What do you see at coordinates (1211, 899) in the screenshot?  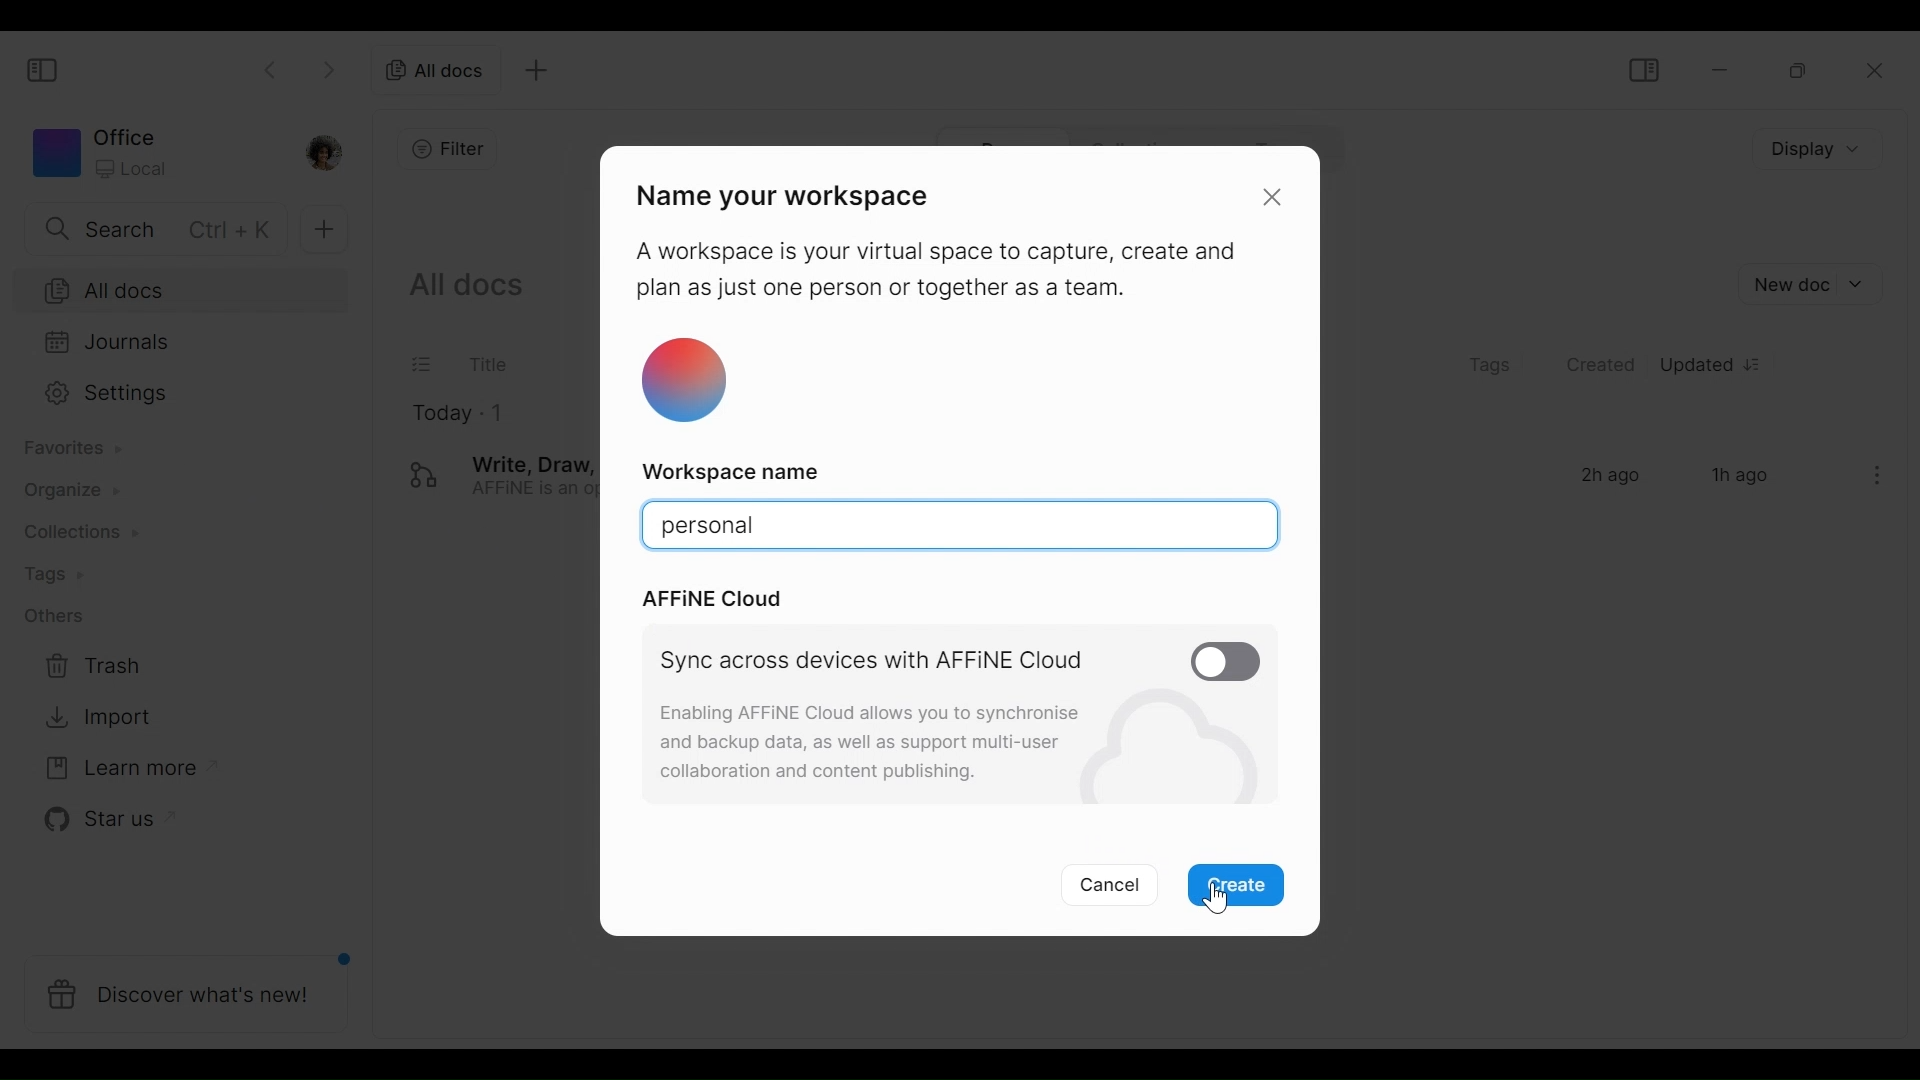 I see `Cursor` at bounding box center [1211, 899].